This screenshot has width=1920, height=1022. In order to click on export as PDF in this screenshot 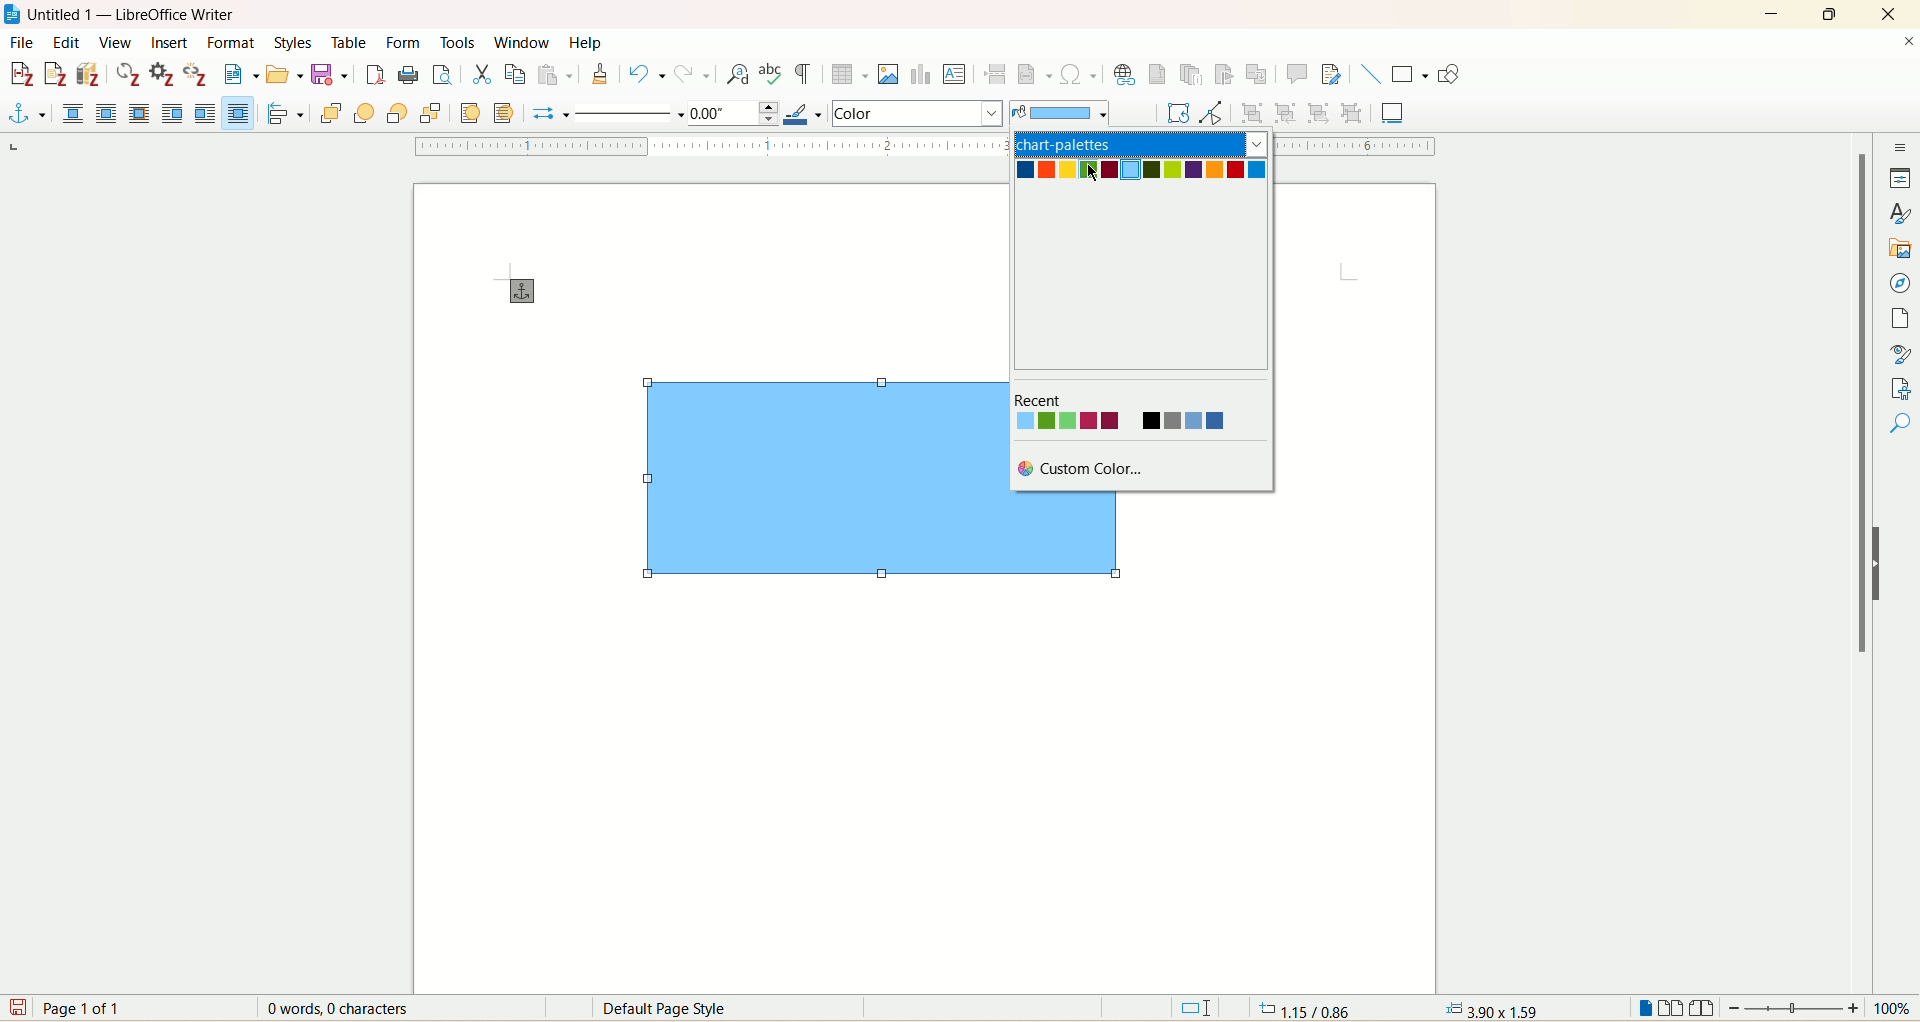, I will do `click(375, 78)`.